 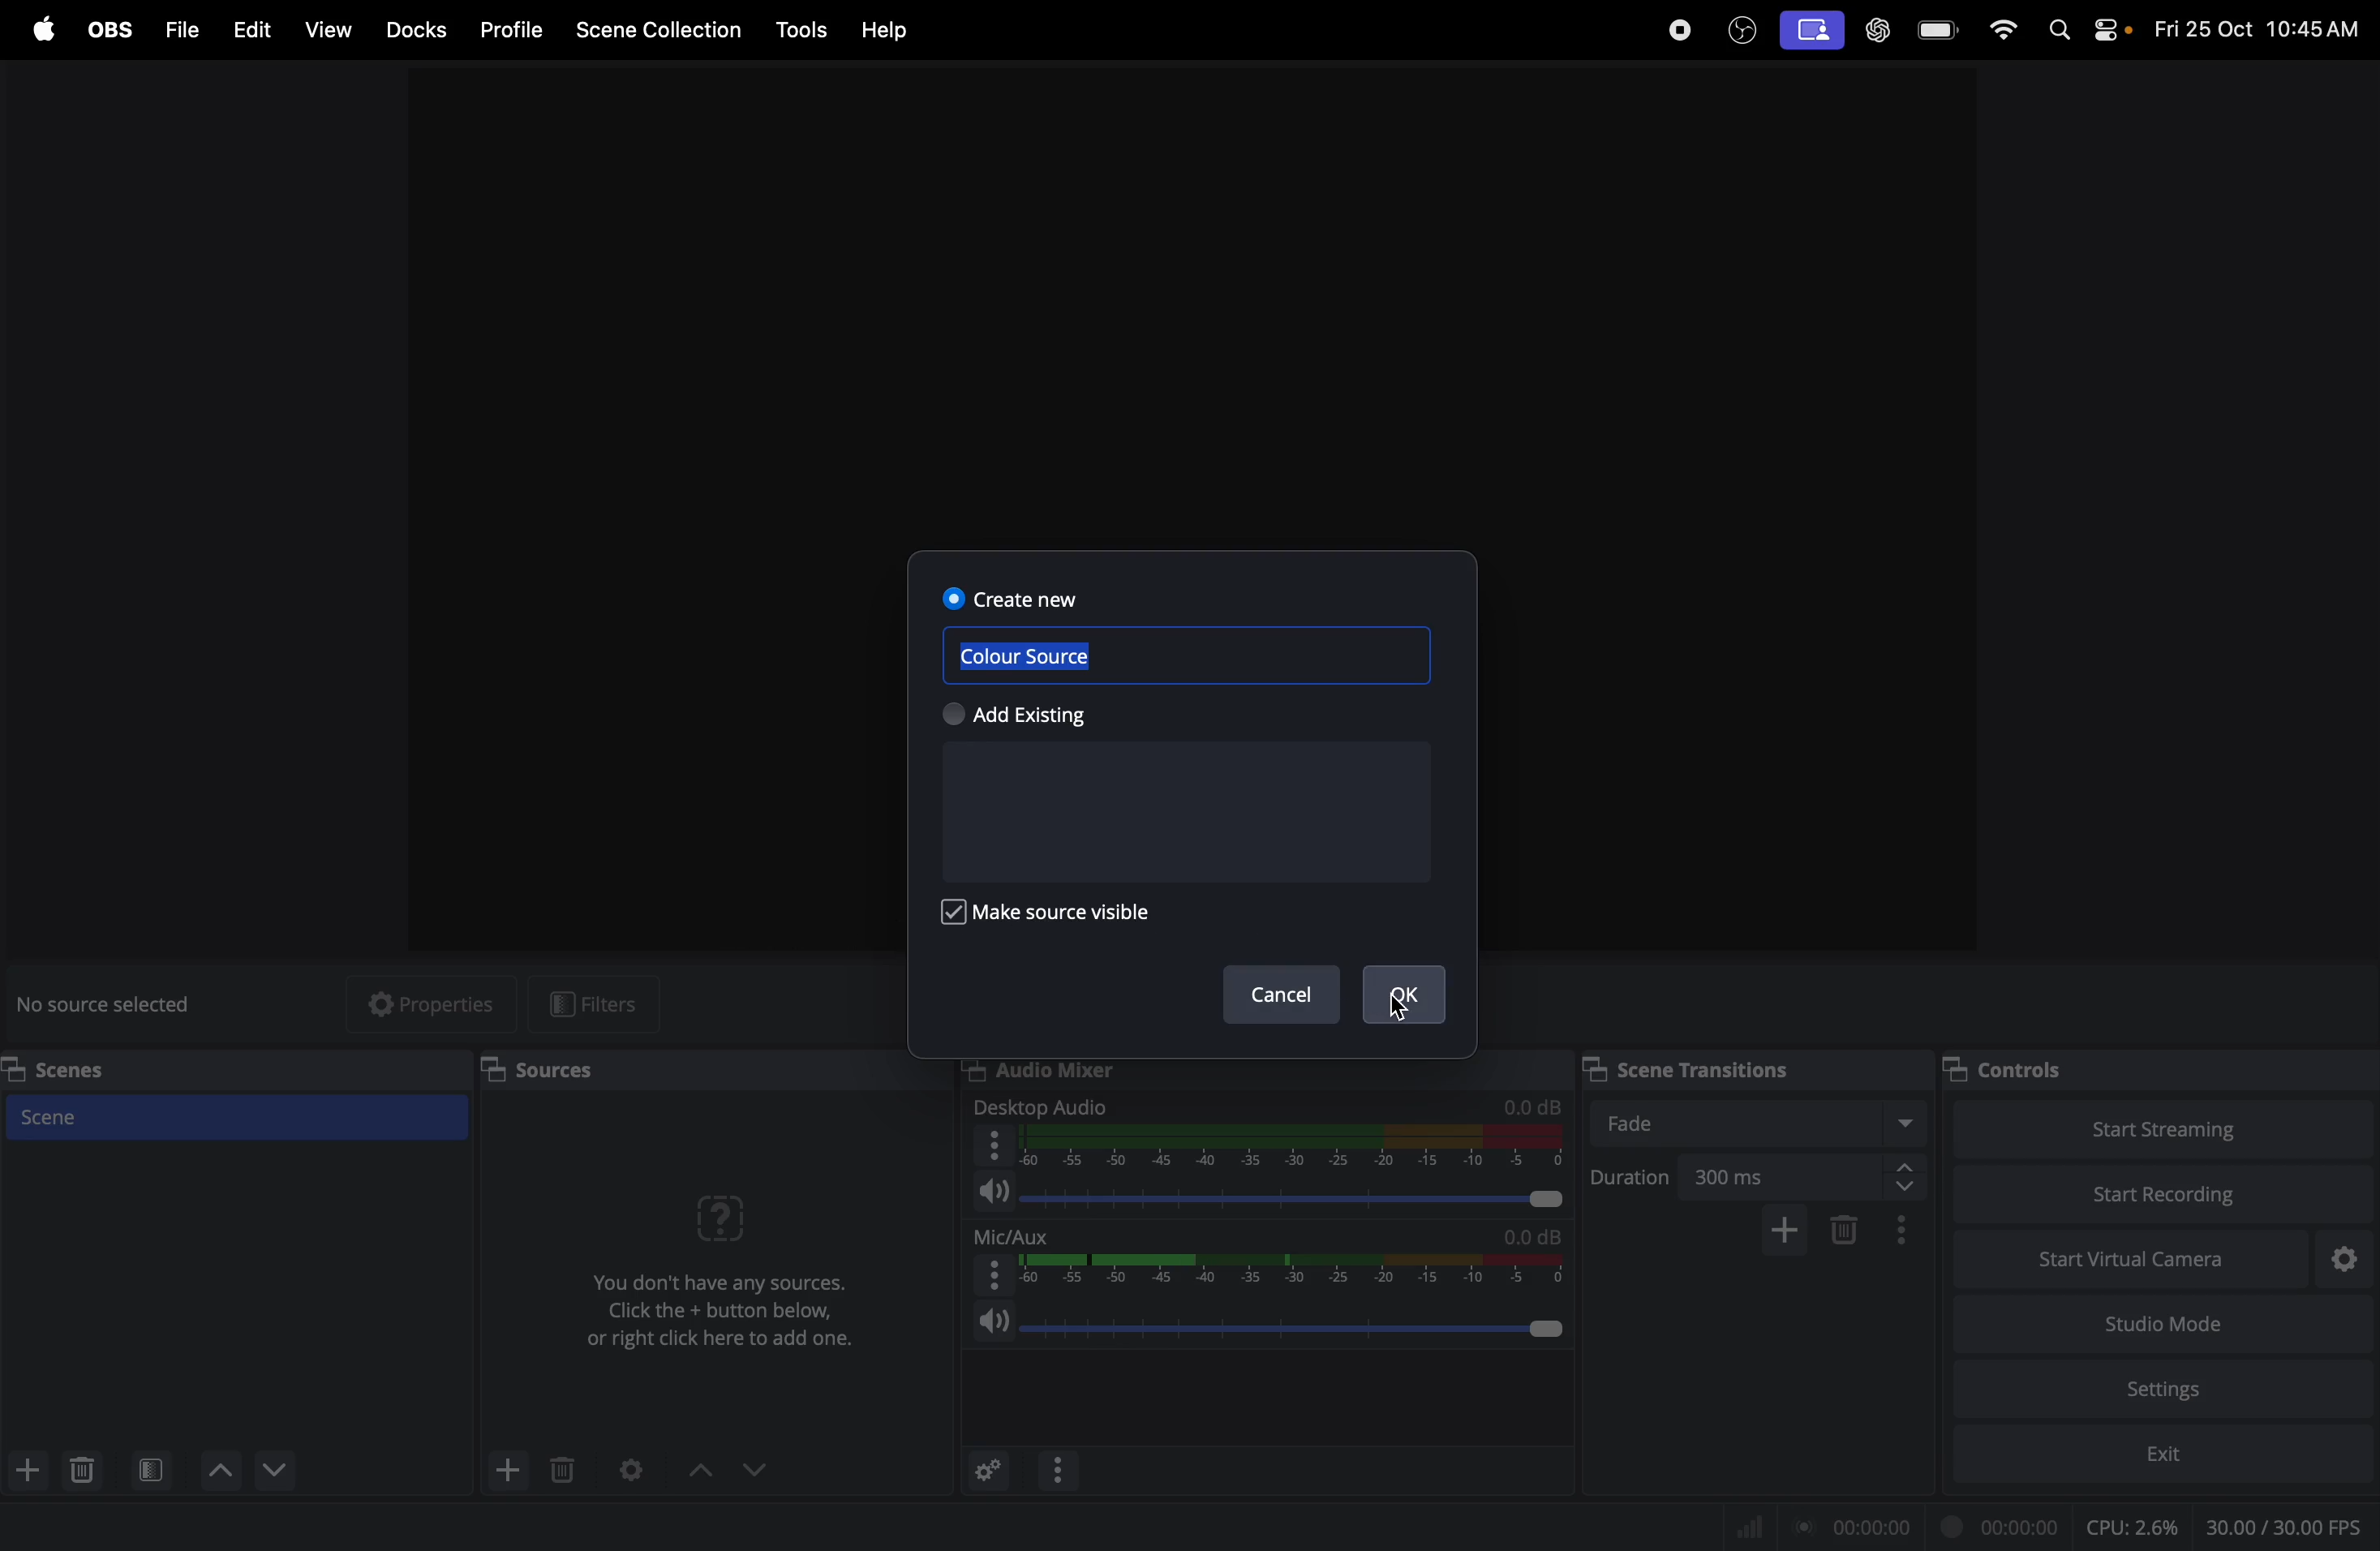 I want to click on record time, so click(x=1930, y=1526).